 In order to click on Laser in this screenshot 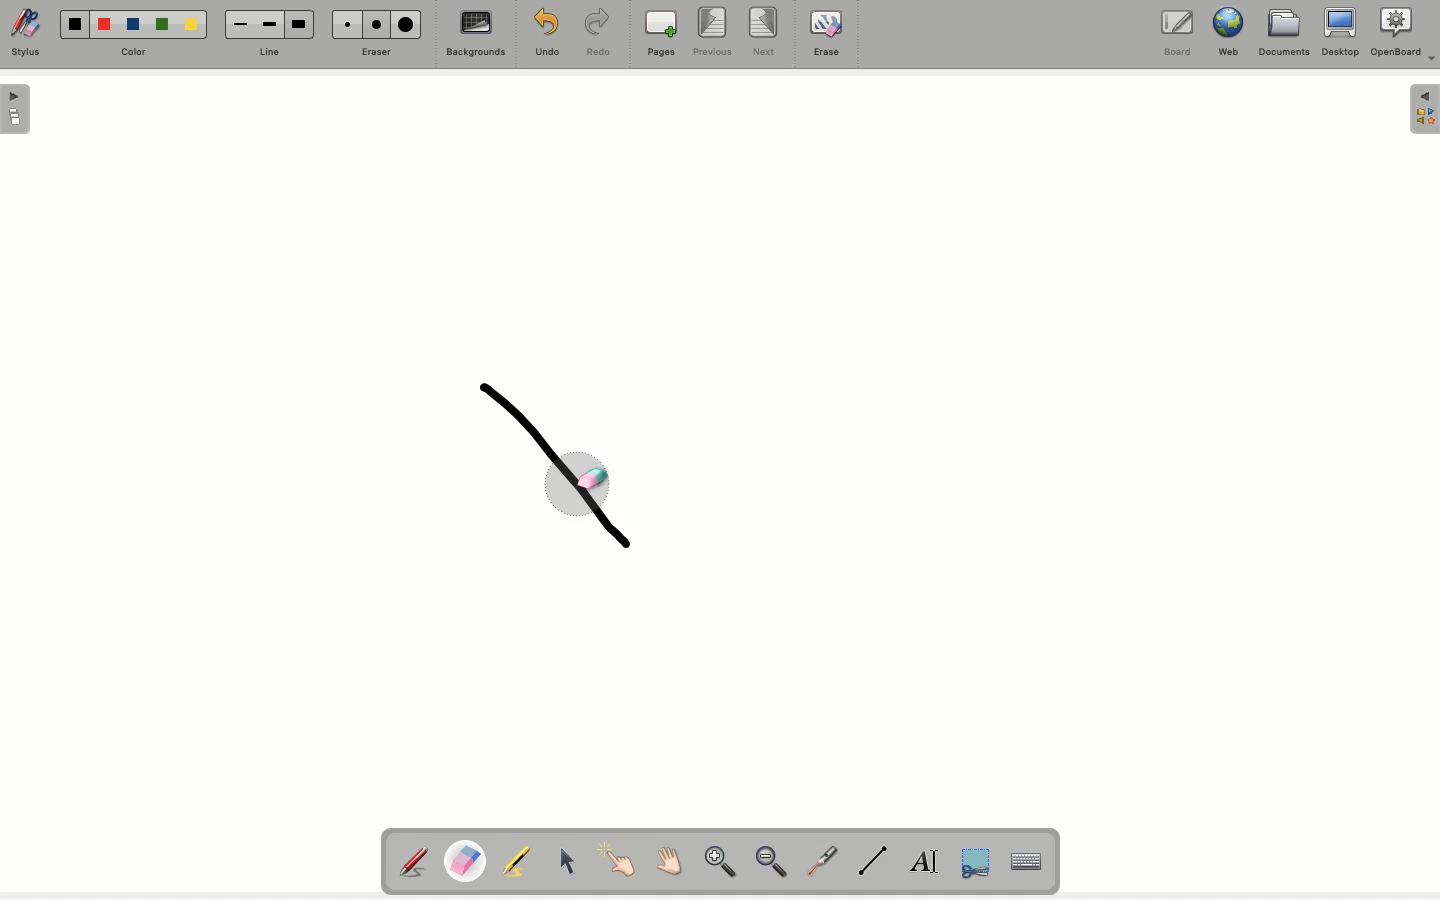, I will do `click(824, 861)`.